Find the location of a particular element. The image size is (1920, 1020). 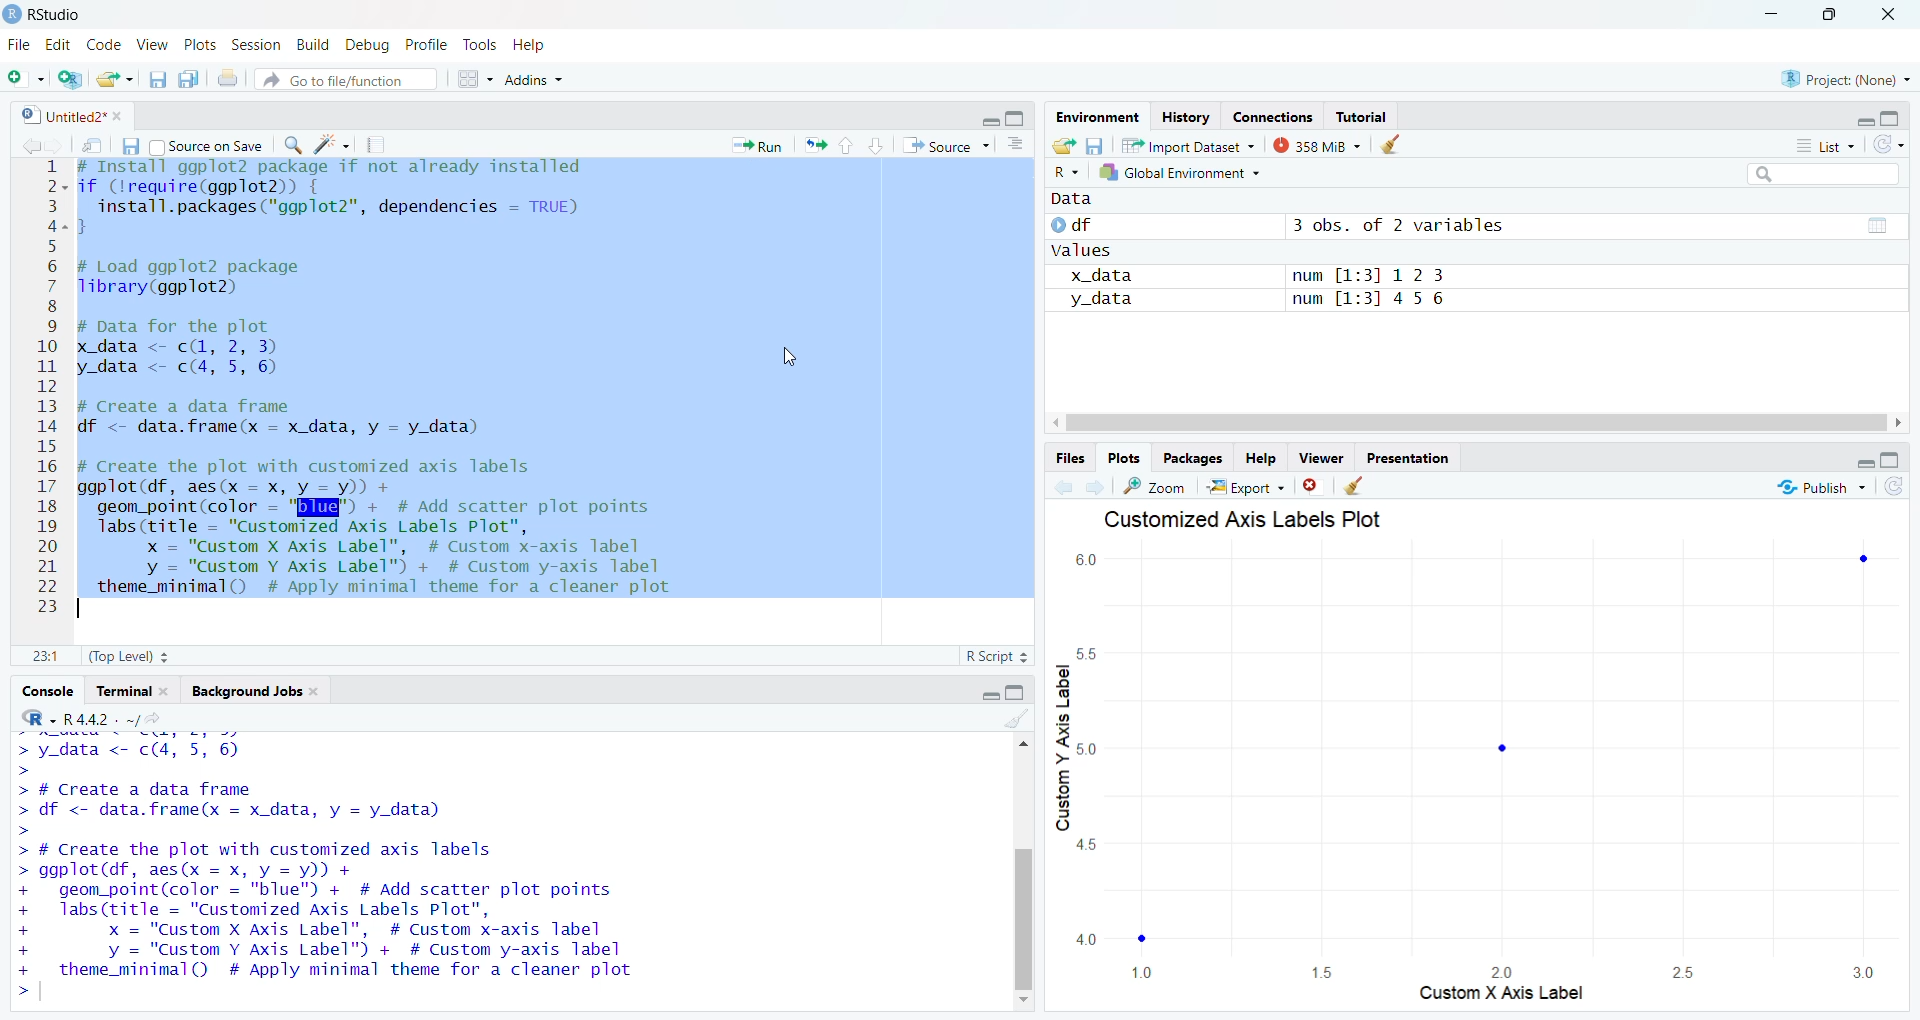

| Untitled2* * is located at coordinates (68, 112).